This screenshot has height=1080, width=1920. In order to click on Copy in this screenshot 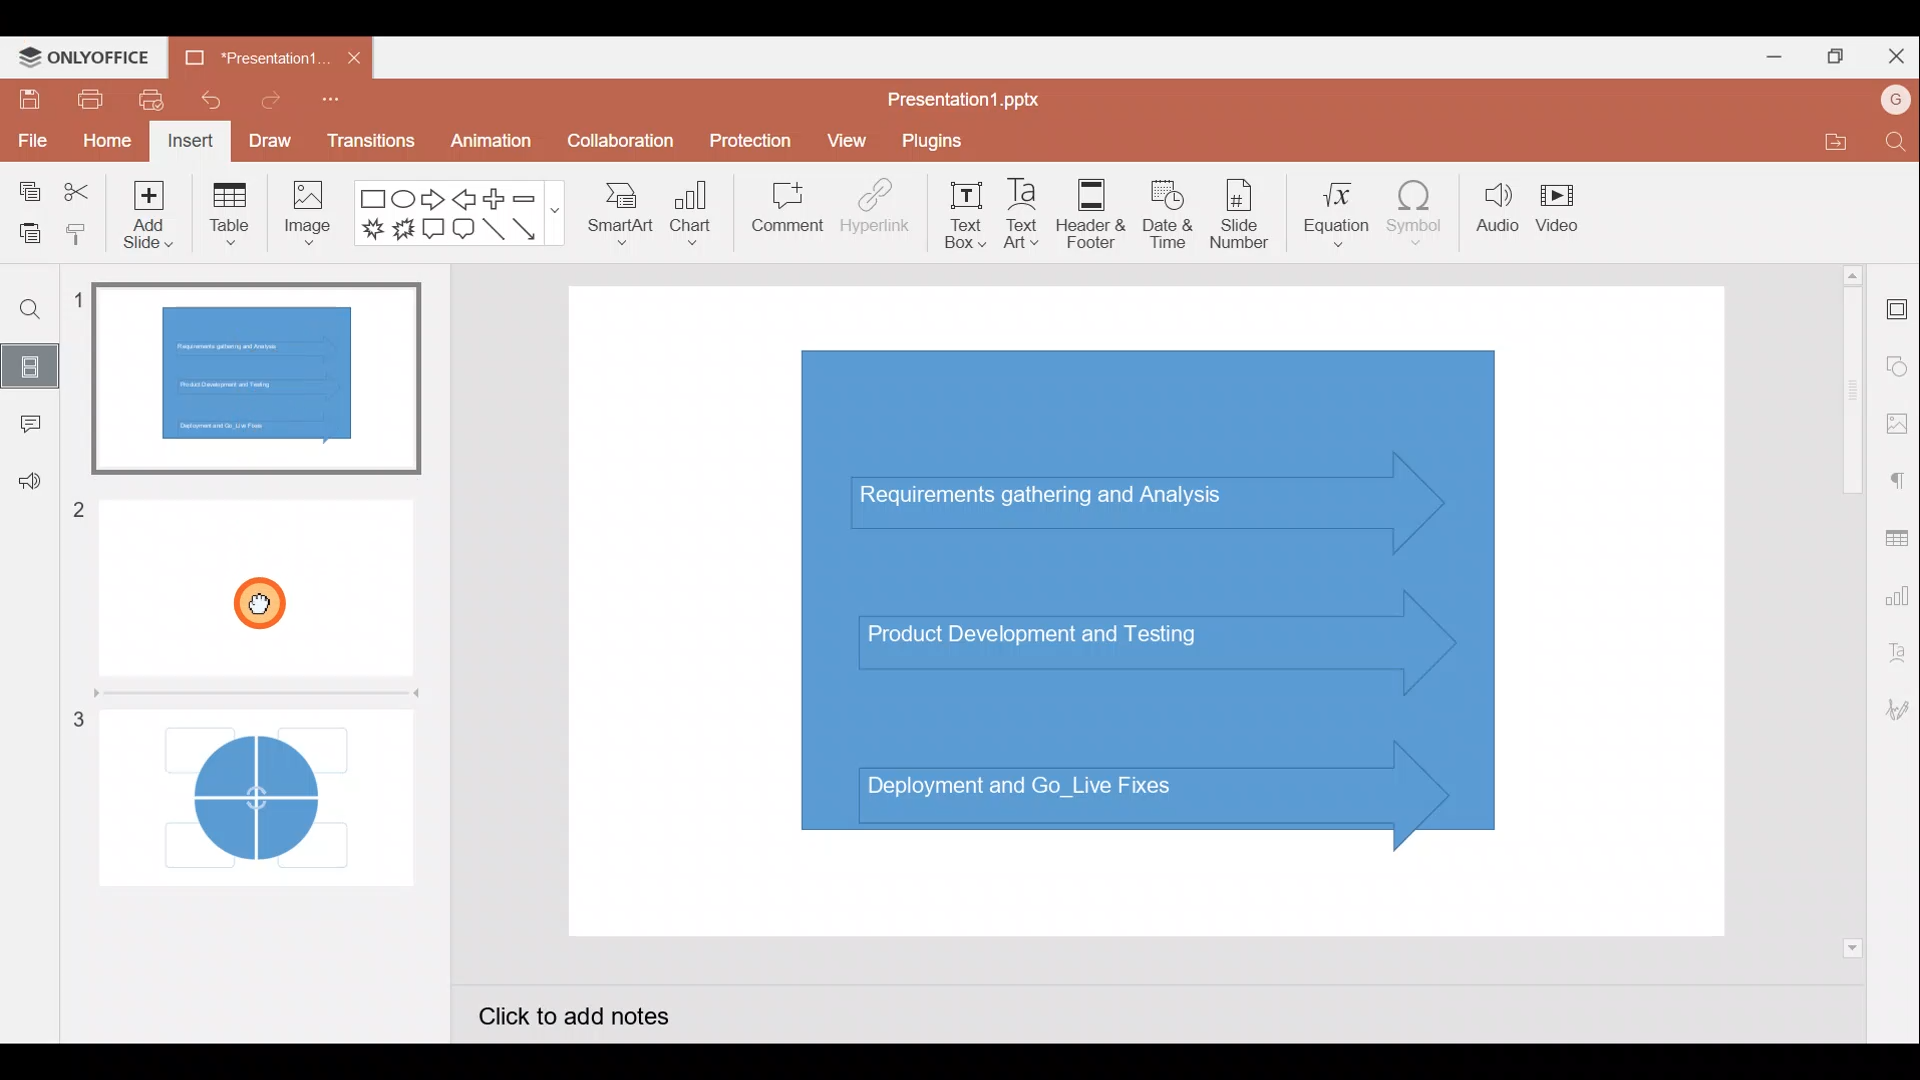, I will do `click(29, 186)`.